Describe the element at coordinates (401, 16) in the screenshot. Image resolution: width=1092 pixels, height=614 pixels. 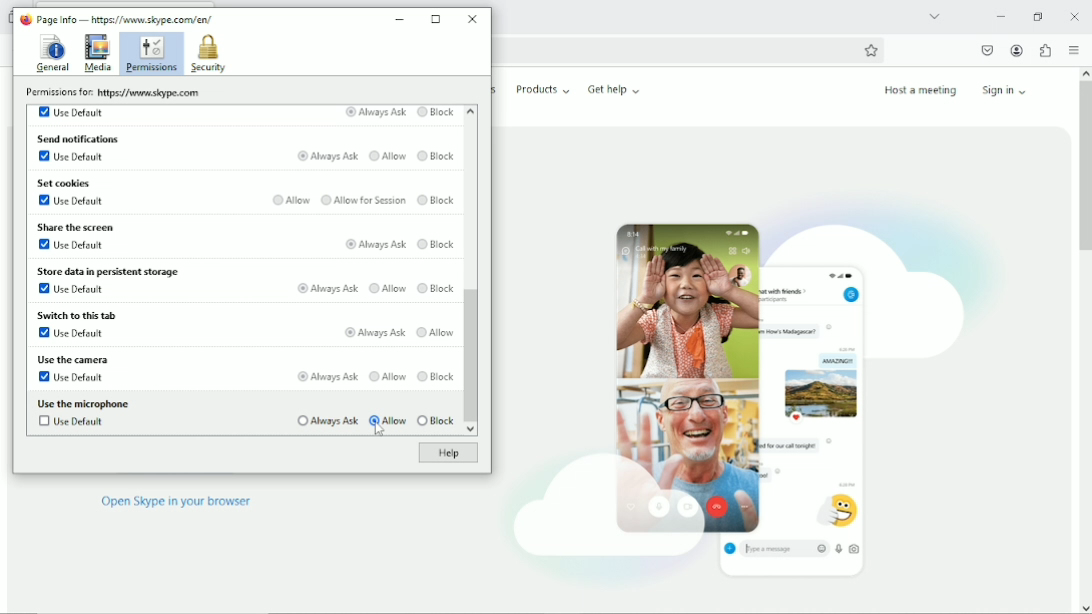
I see `Minimize` at that location.